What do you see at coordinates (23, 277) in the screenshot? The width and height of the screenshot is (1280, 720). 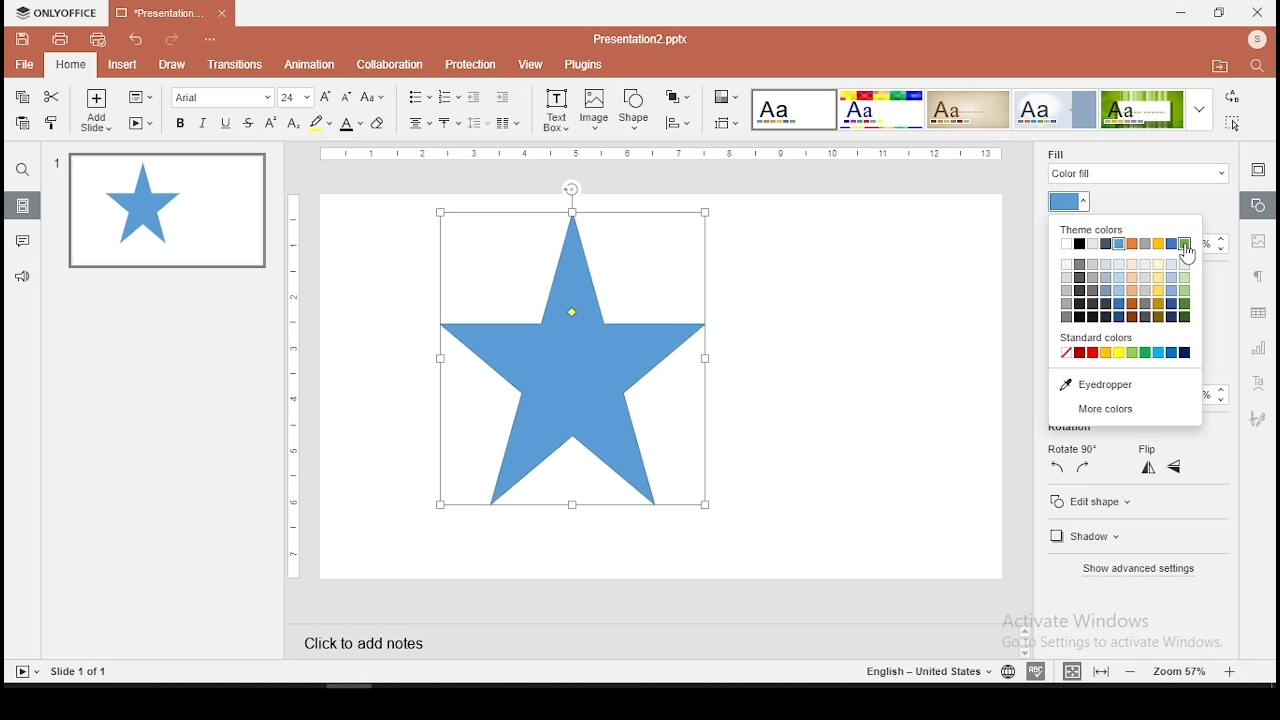 I see `support and feedback` at bounding box center [23, 277].